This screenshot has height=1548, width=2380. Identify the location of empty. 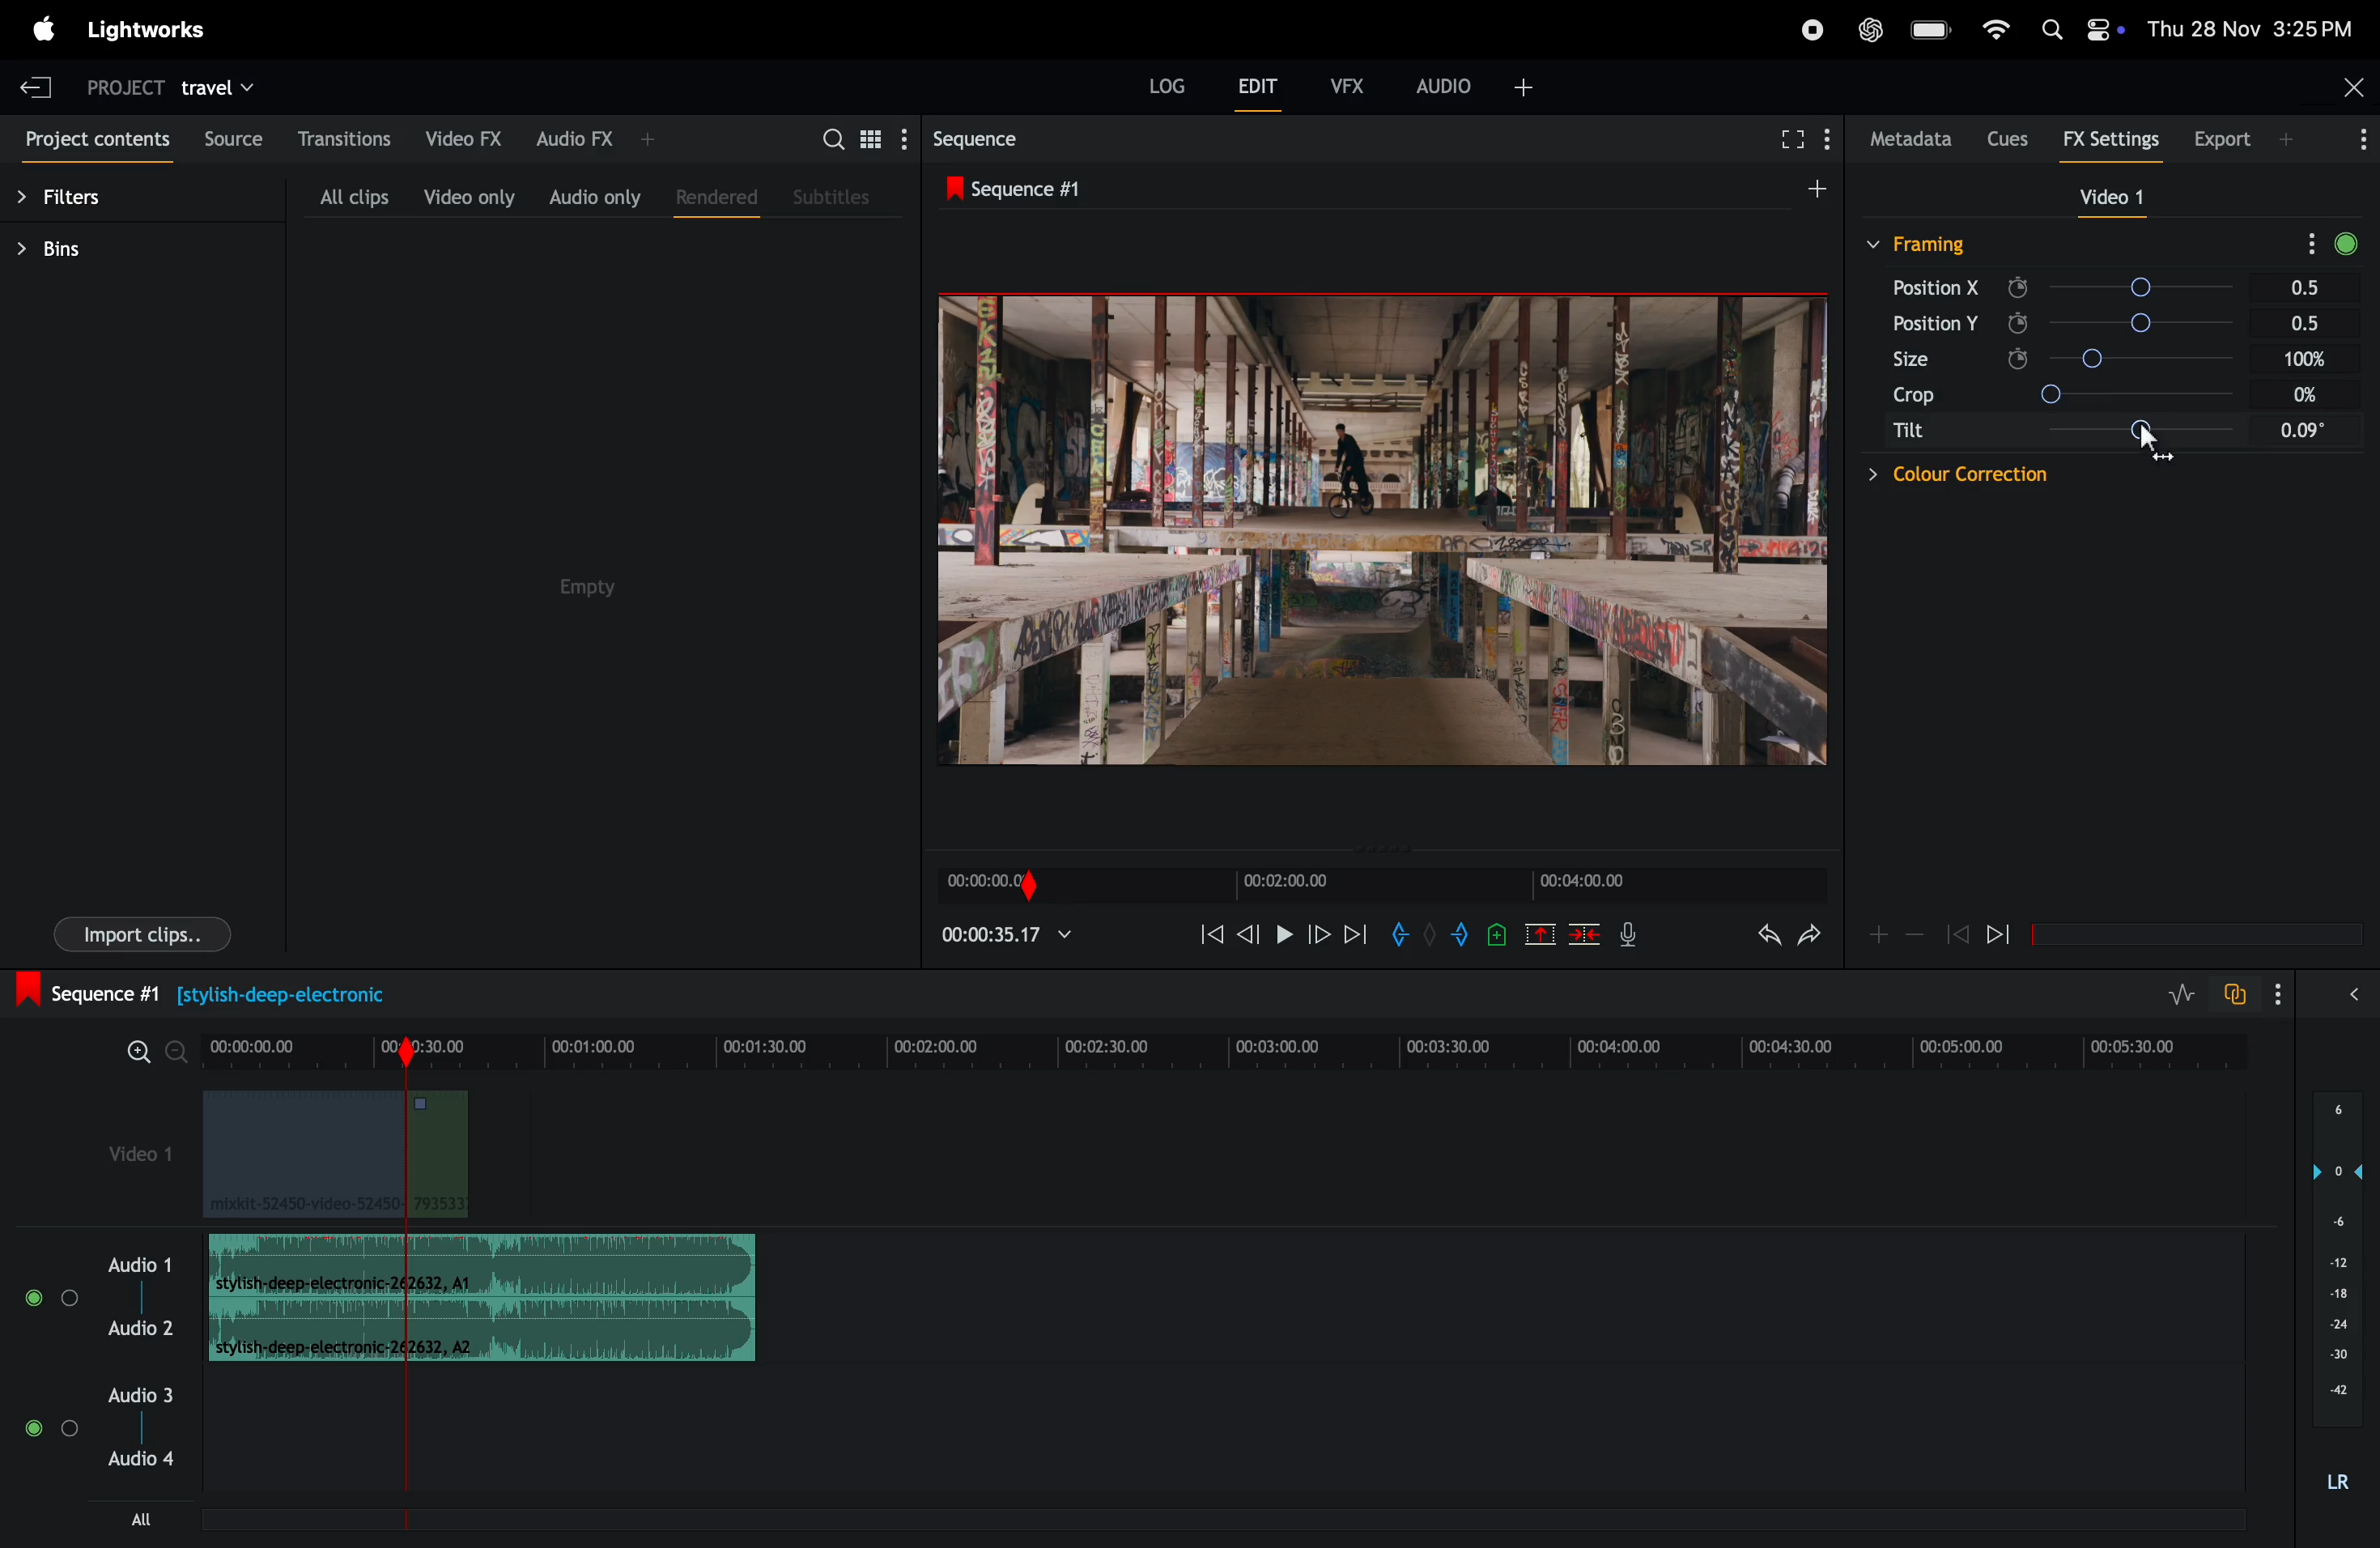
(584, 583).